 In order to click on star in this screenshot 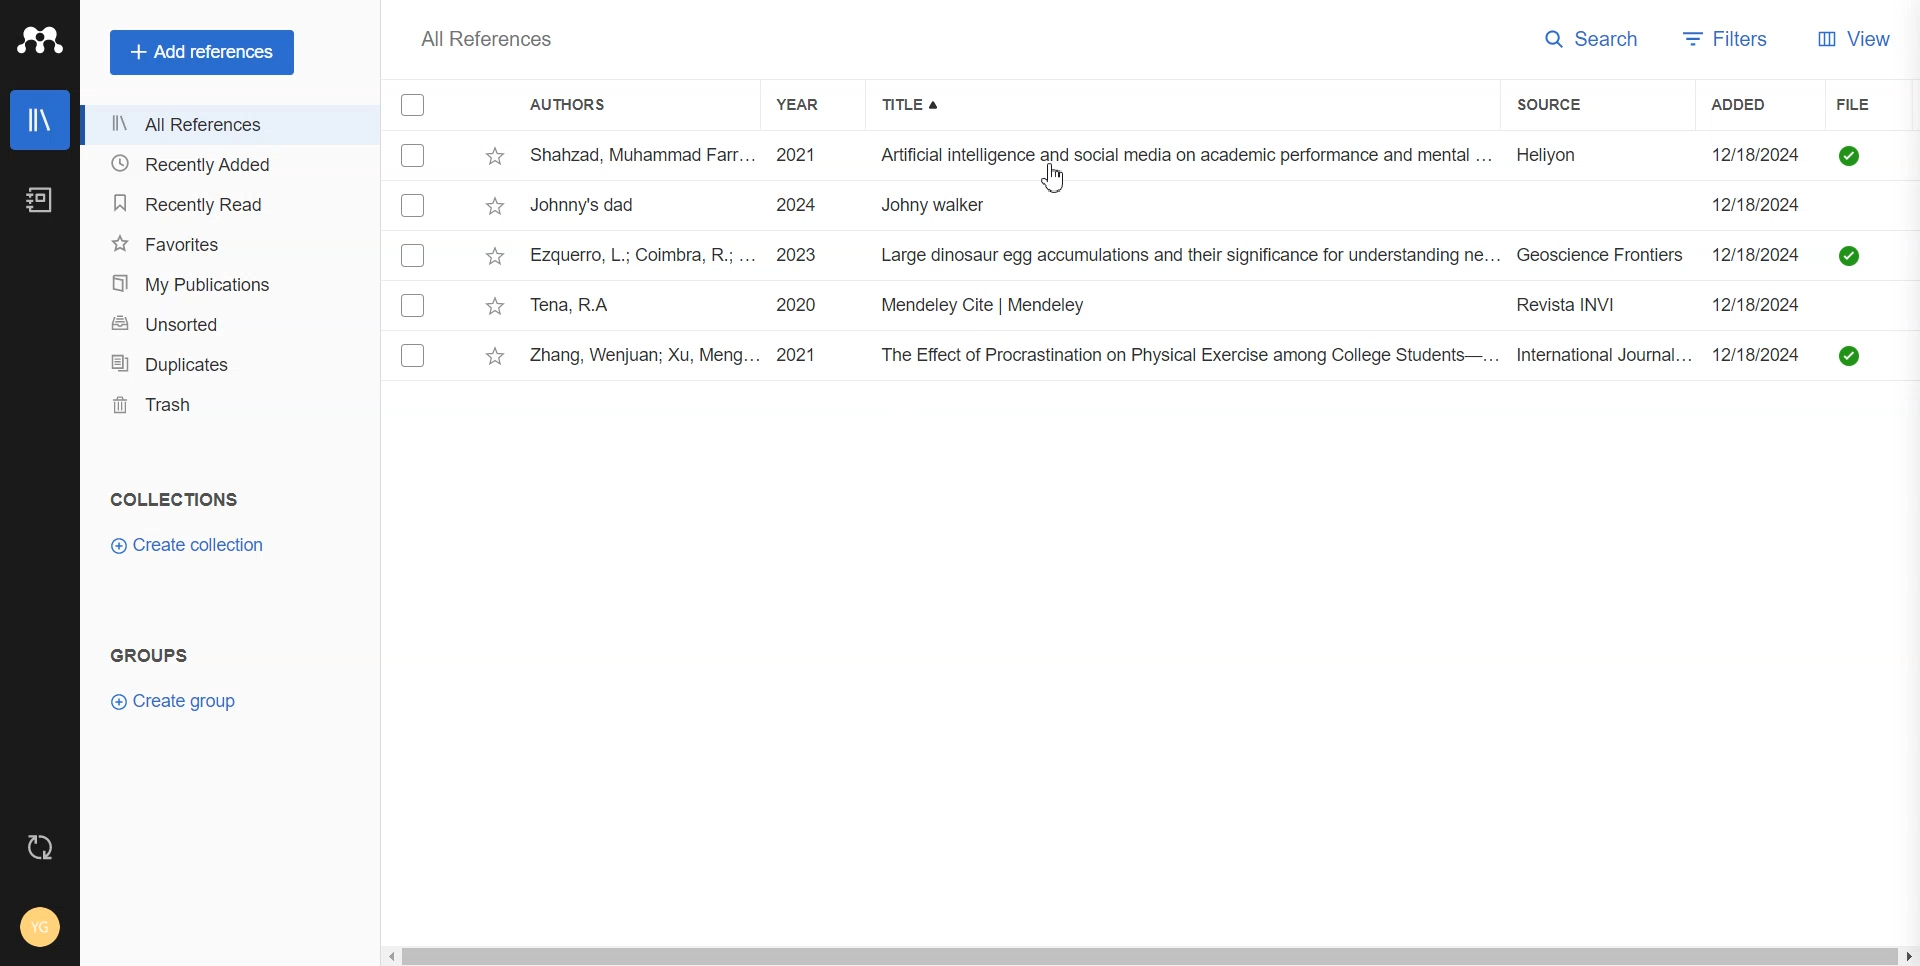, I will do `click(496, 255)`.